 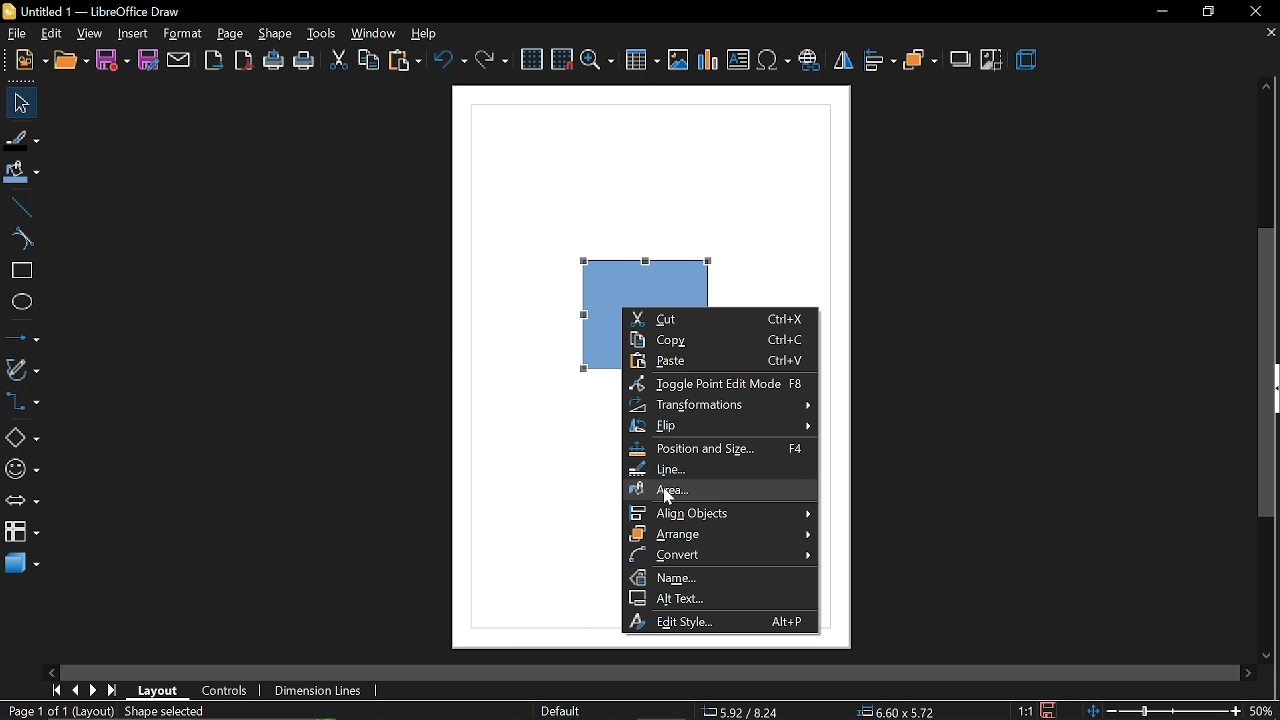 I want to click on name, so click(x=720, y=577).